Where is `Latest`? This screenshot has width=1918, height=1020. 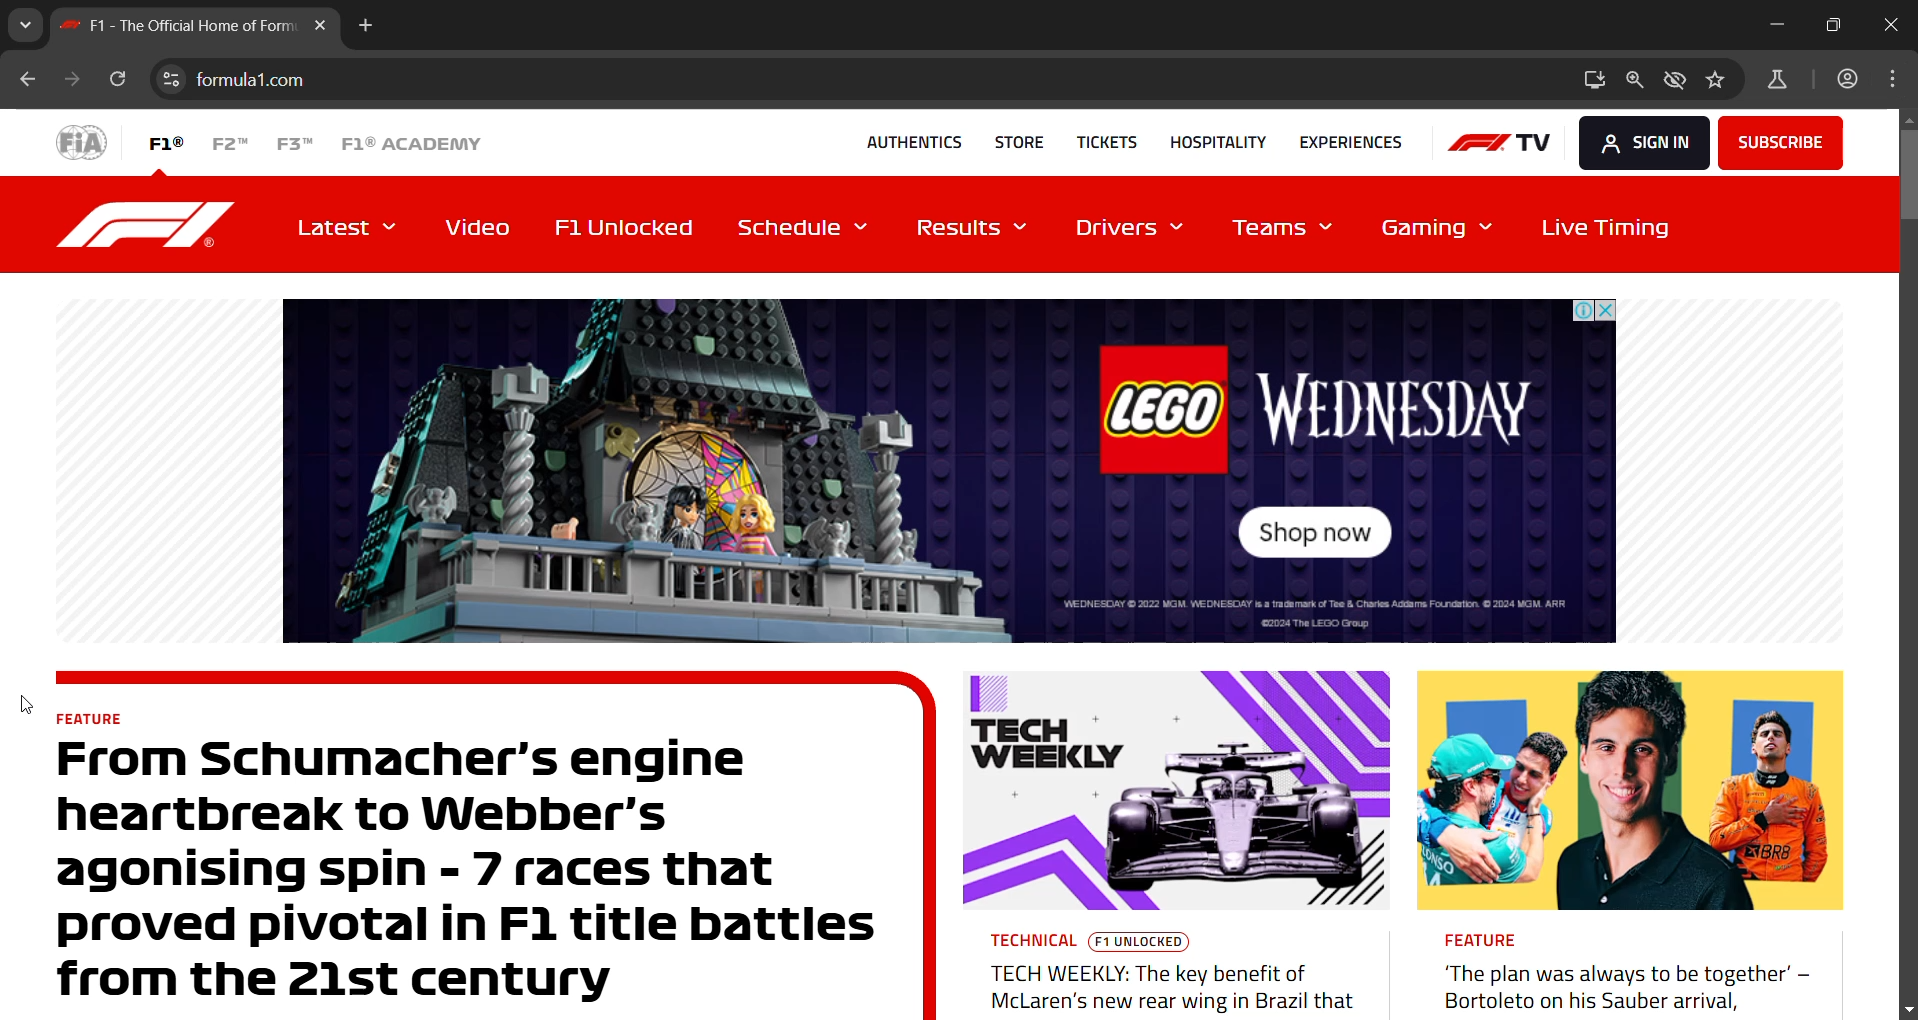
Latest is located at coordinates (351, 226).